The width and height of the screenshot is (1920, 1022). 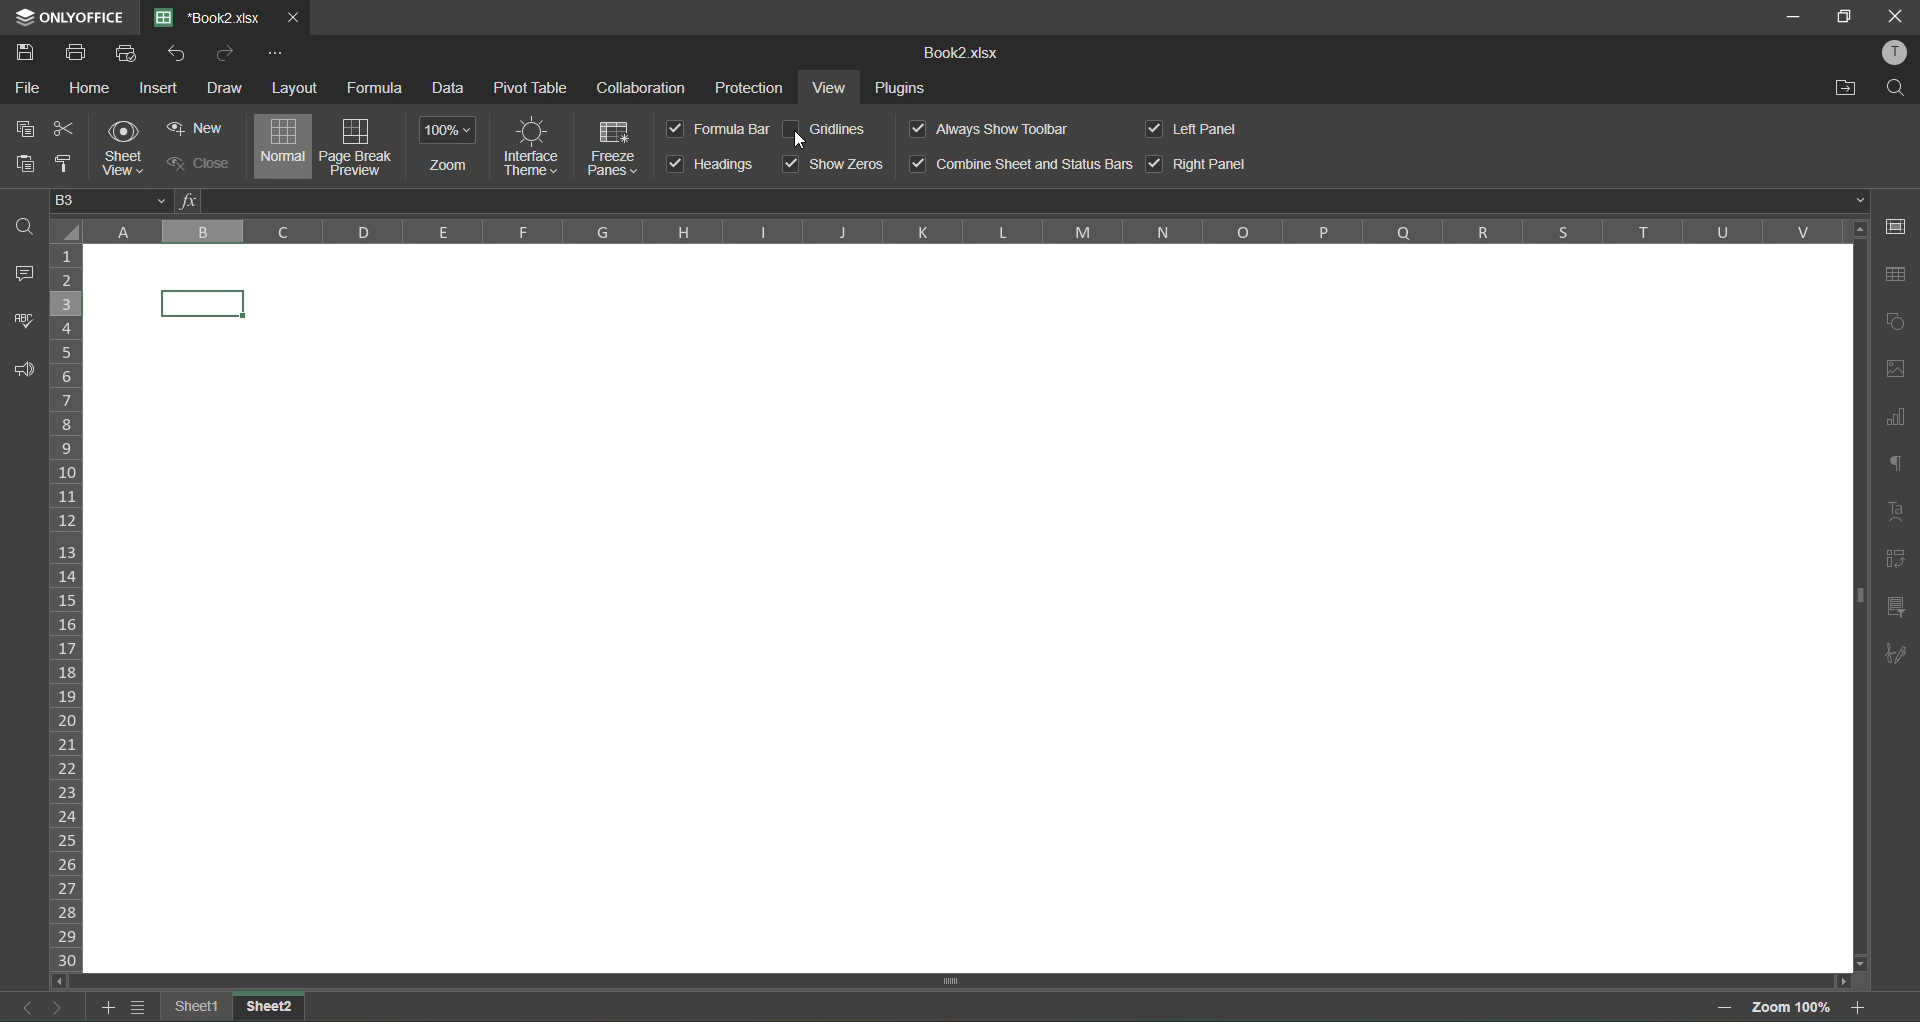 I want to click on data, so click(x=452, y=90).